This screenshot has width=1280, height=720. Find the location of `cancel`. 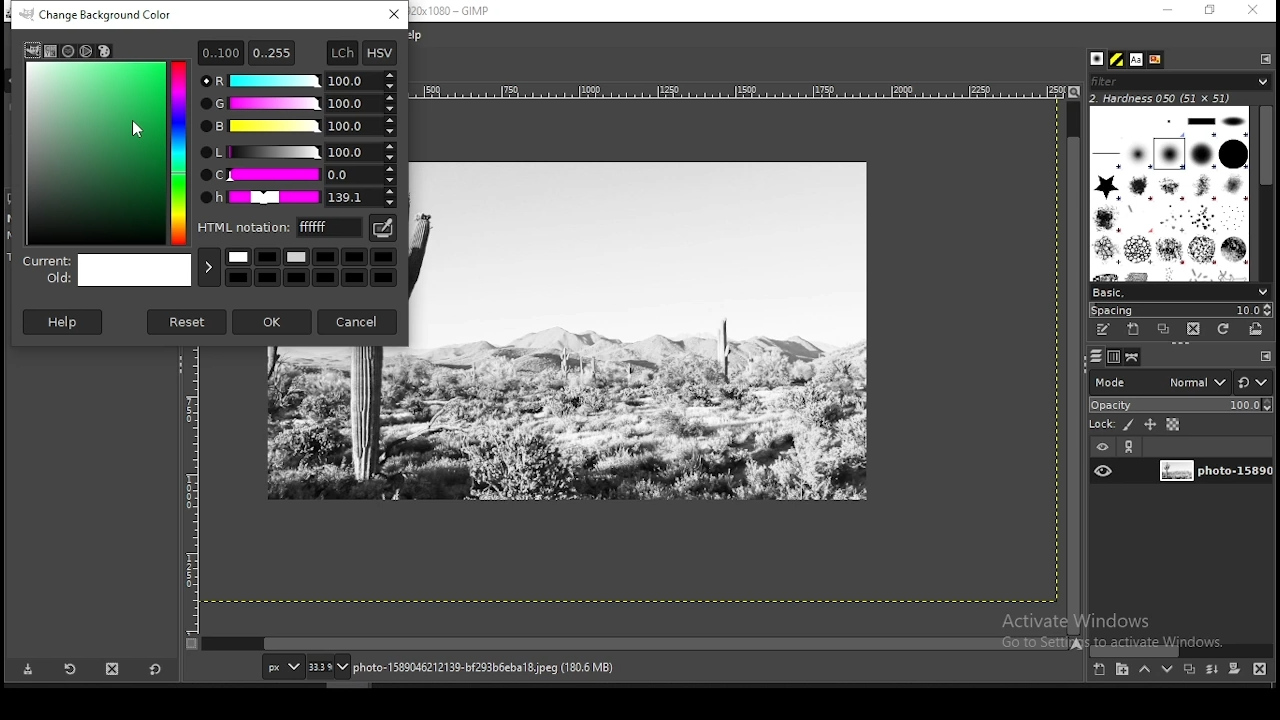

cancel is located at coordinates (359, 320).